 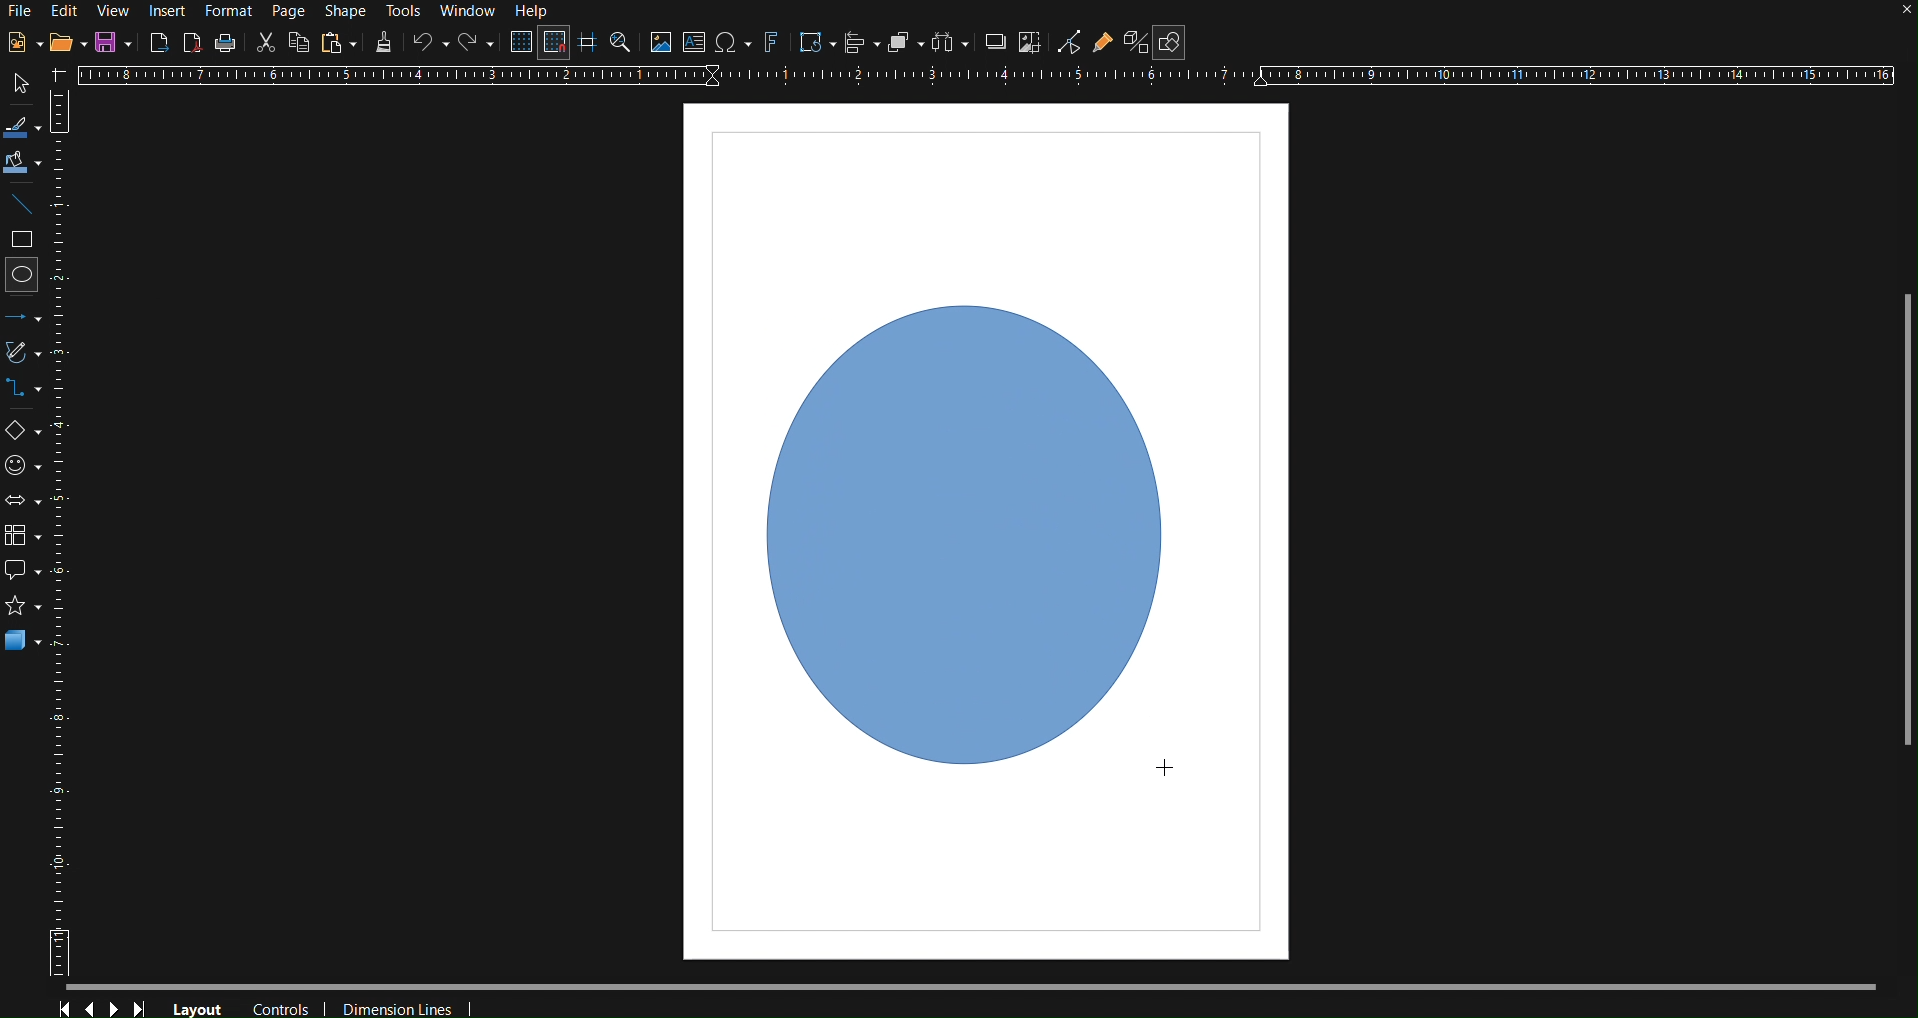 I want to click on Callout shapes, so click(x=22, y=571).